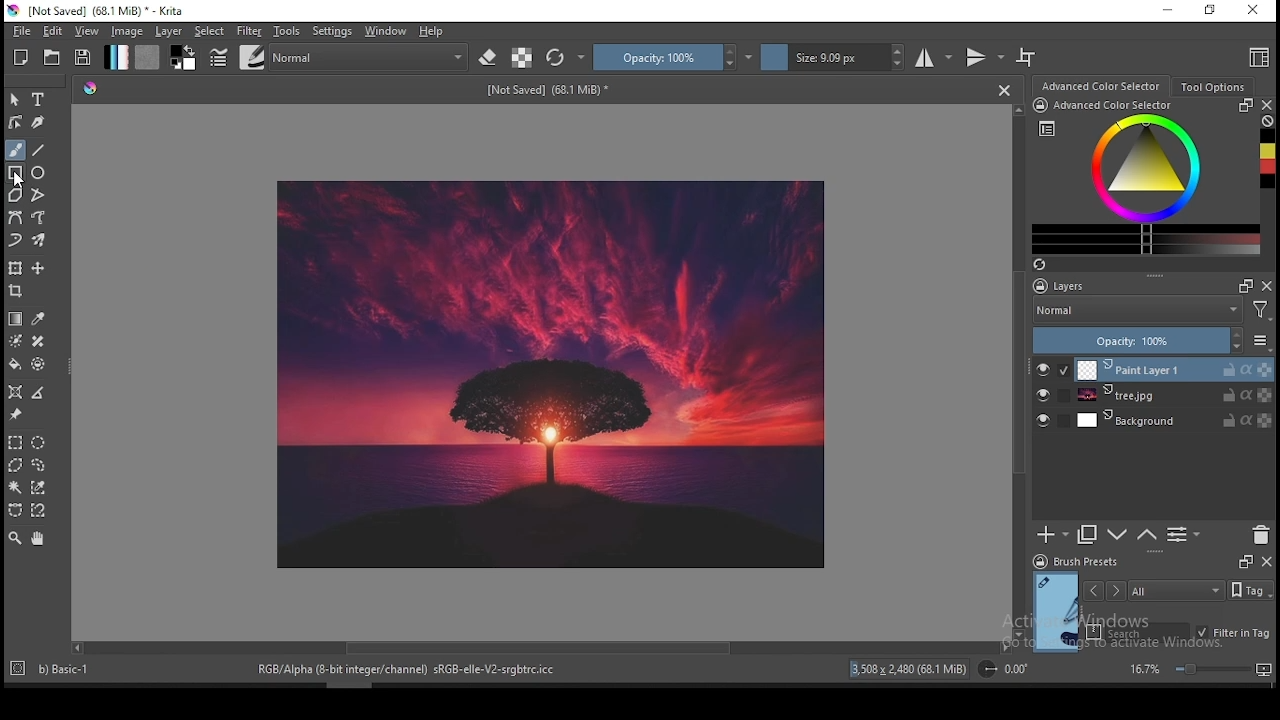 This screenshot has width=1280, height=720. I want to click on 'RGB/Alpha (8-bit integer/channel) sRGB-elle-V2-srgbtre.icc, so click(408, 670).